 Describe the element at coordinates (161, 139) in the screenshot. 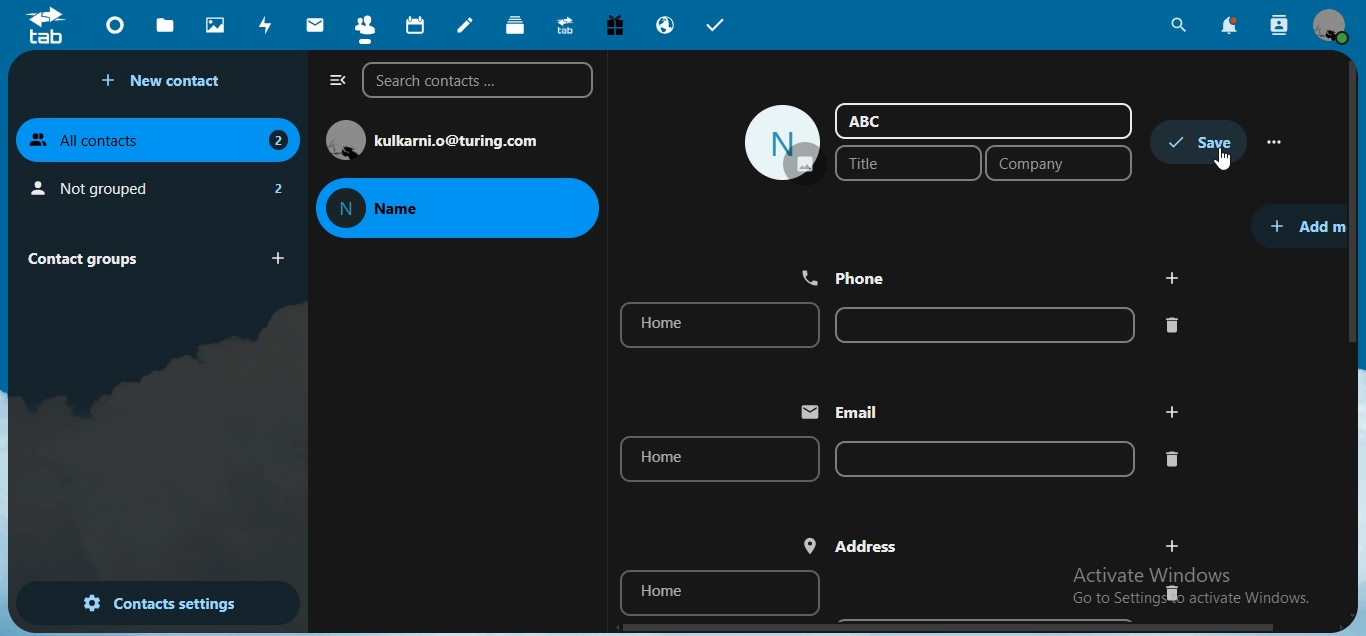

I see `all contacts` at that location.